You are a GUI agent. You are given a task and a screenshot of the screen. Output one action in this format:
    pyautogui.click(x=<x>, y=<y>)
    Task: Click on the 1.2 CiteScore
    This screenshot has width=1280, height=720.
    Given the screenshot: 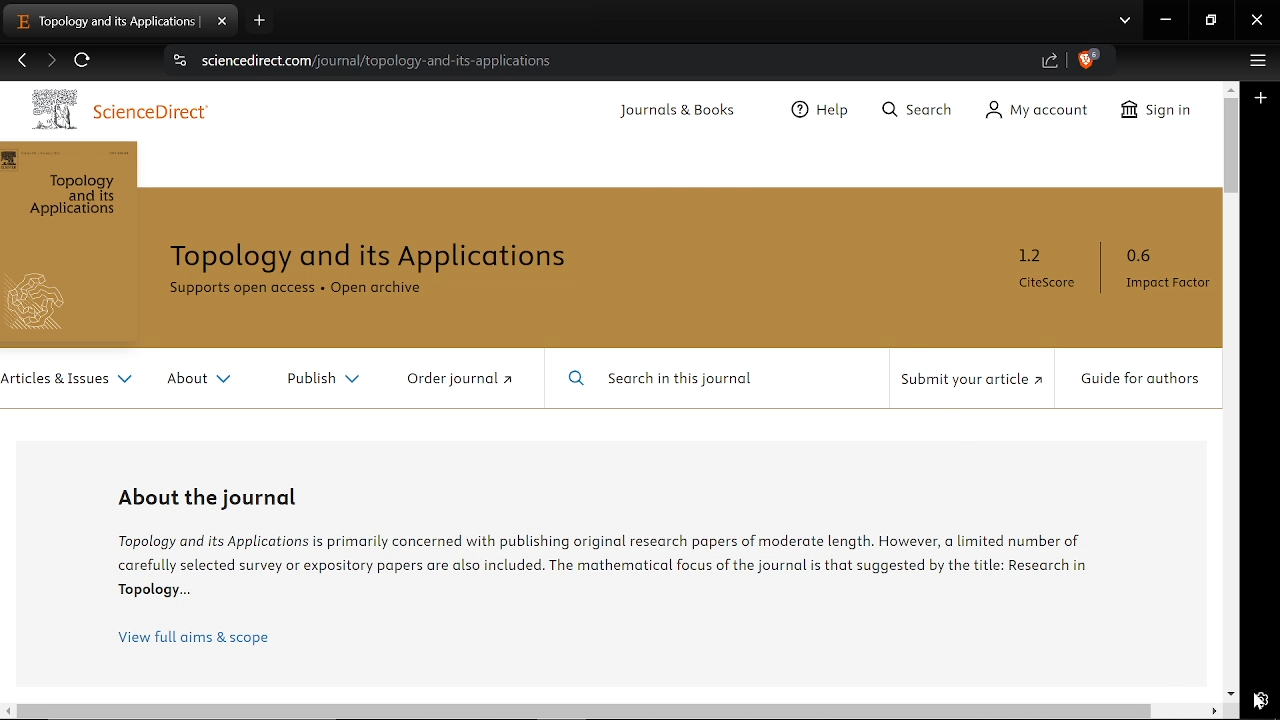 What is the action you would take?
    pyautogui.click(x=1047, y=267)
    